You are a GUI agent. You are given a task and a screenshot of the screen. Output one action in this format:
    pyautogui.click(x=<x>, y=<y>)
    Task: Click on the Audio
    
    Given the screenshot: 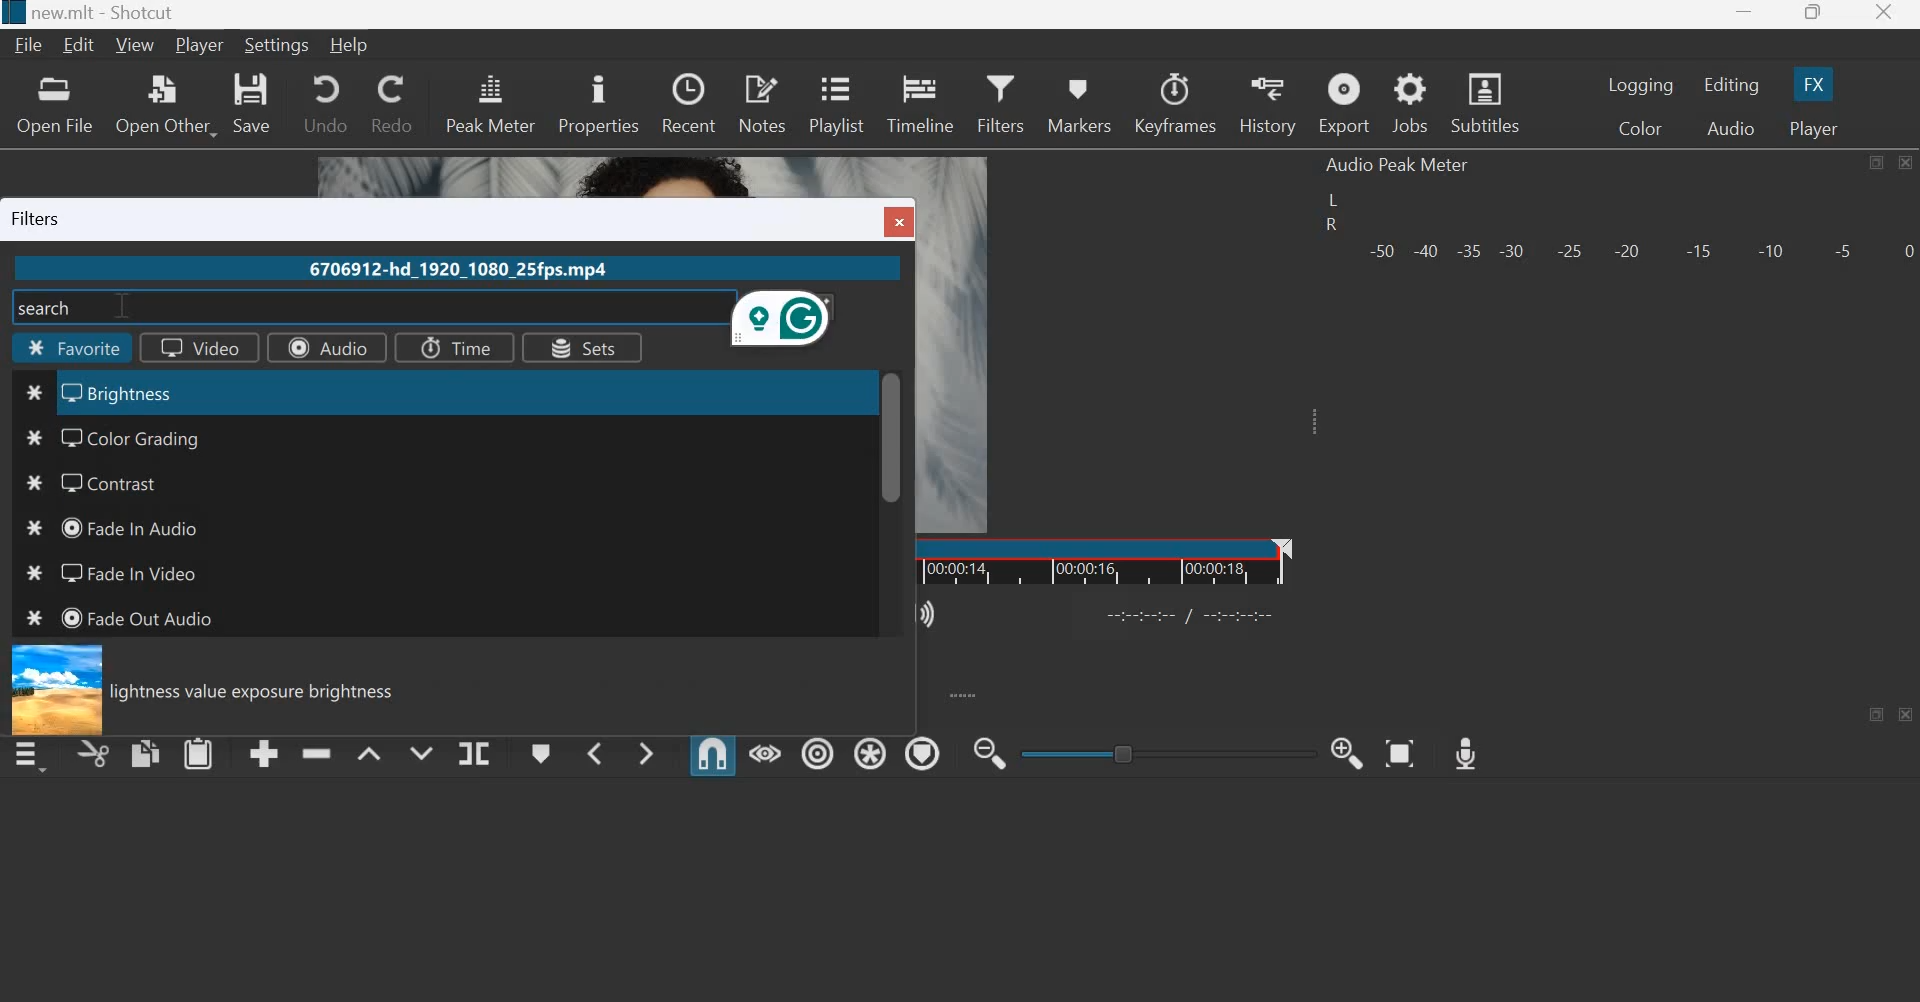 What is the action you would take?
    pyautogui.click(x=325, y=347)
    